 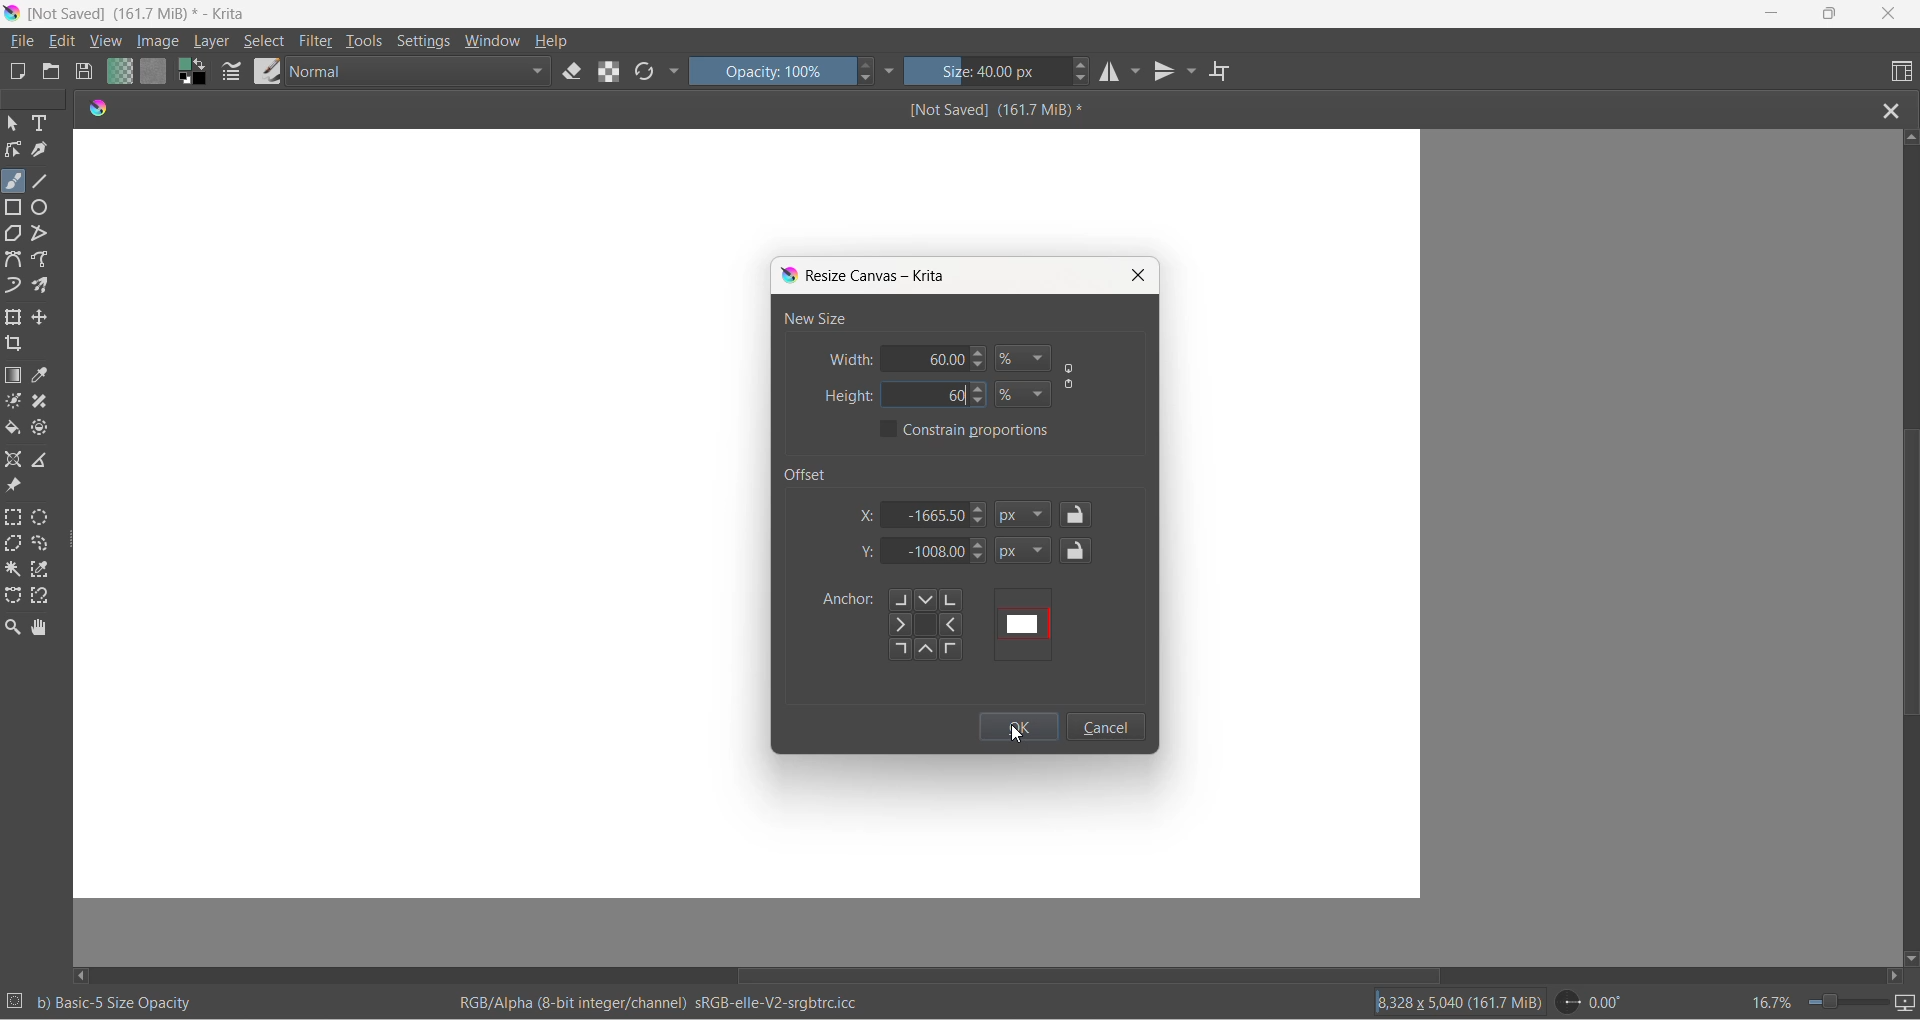 I want to click on offset, so click(x=813, y=473).